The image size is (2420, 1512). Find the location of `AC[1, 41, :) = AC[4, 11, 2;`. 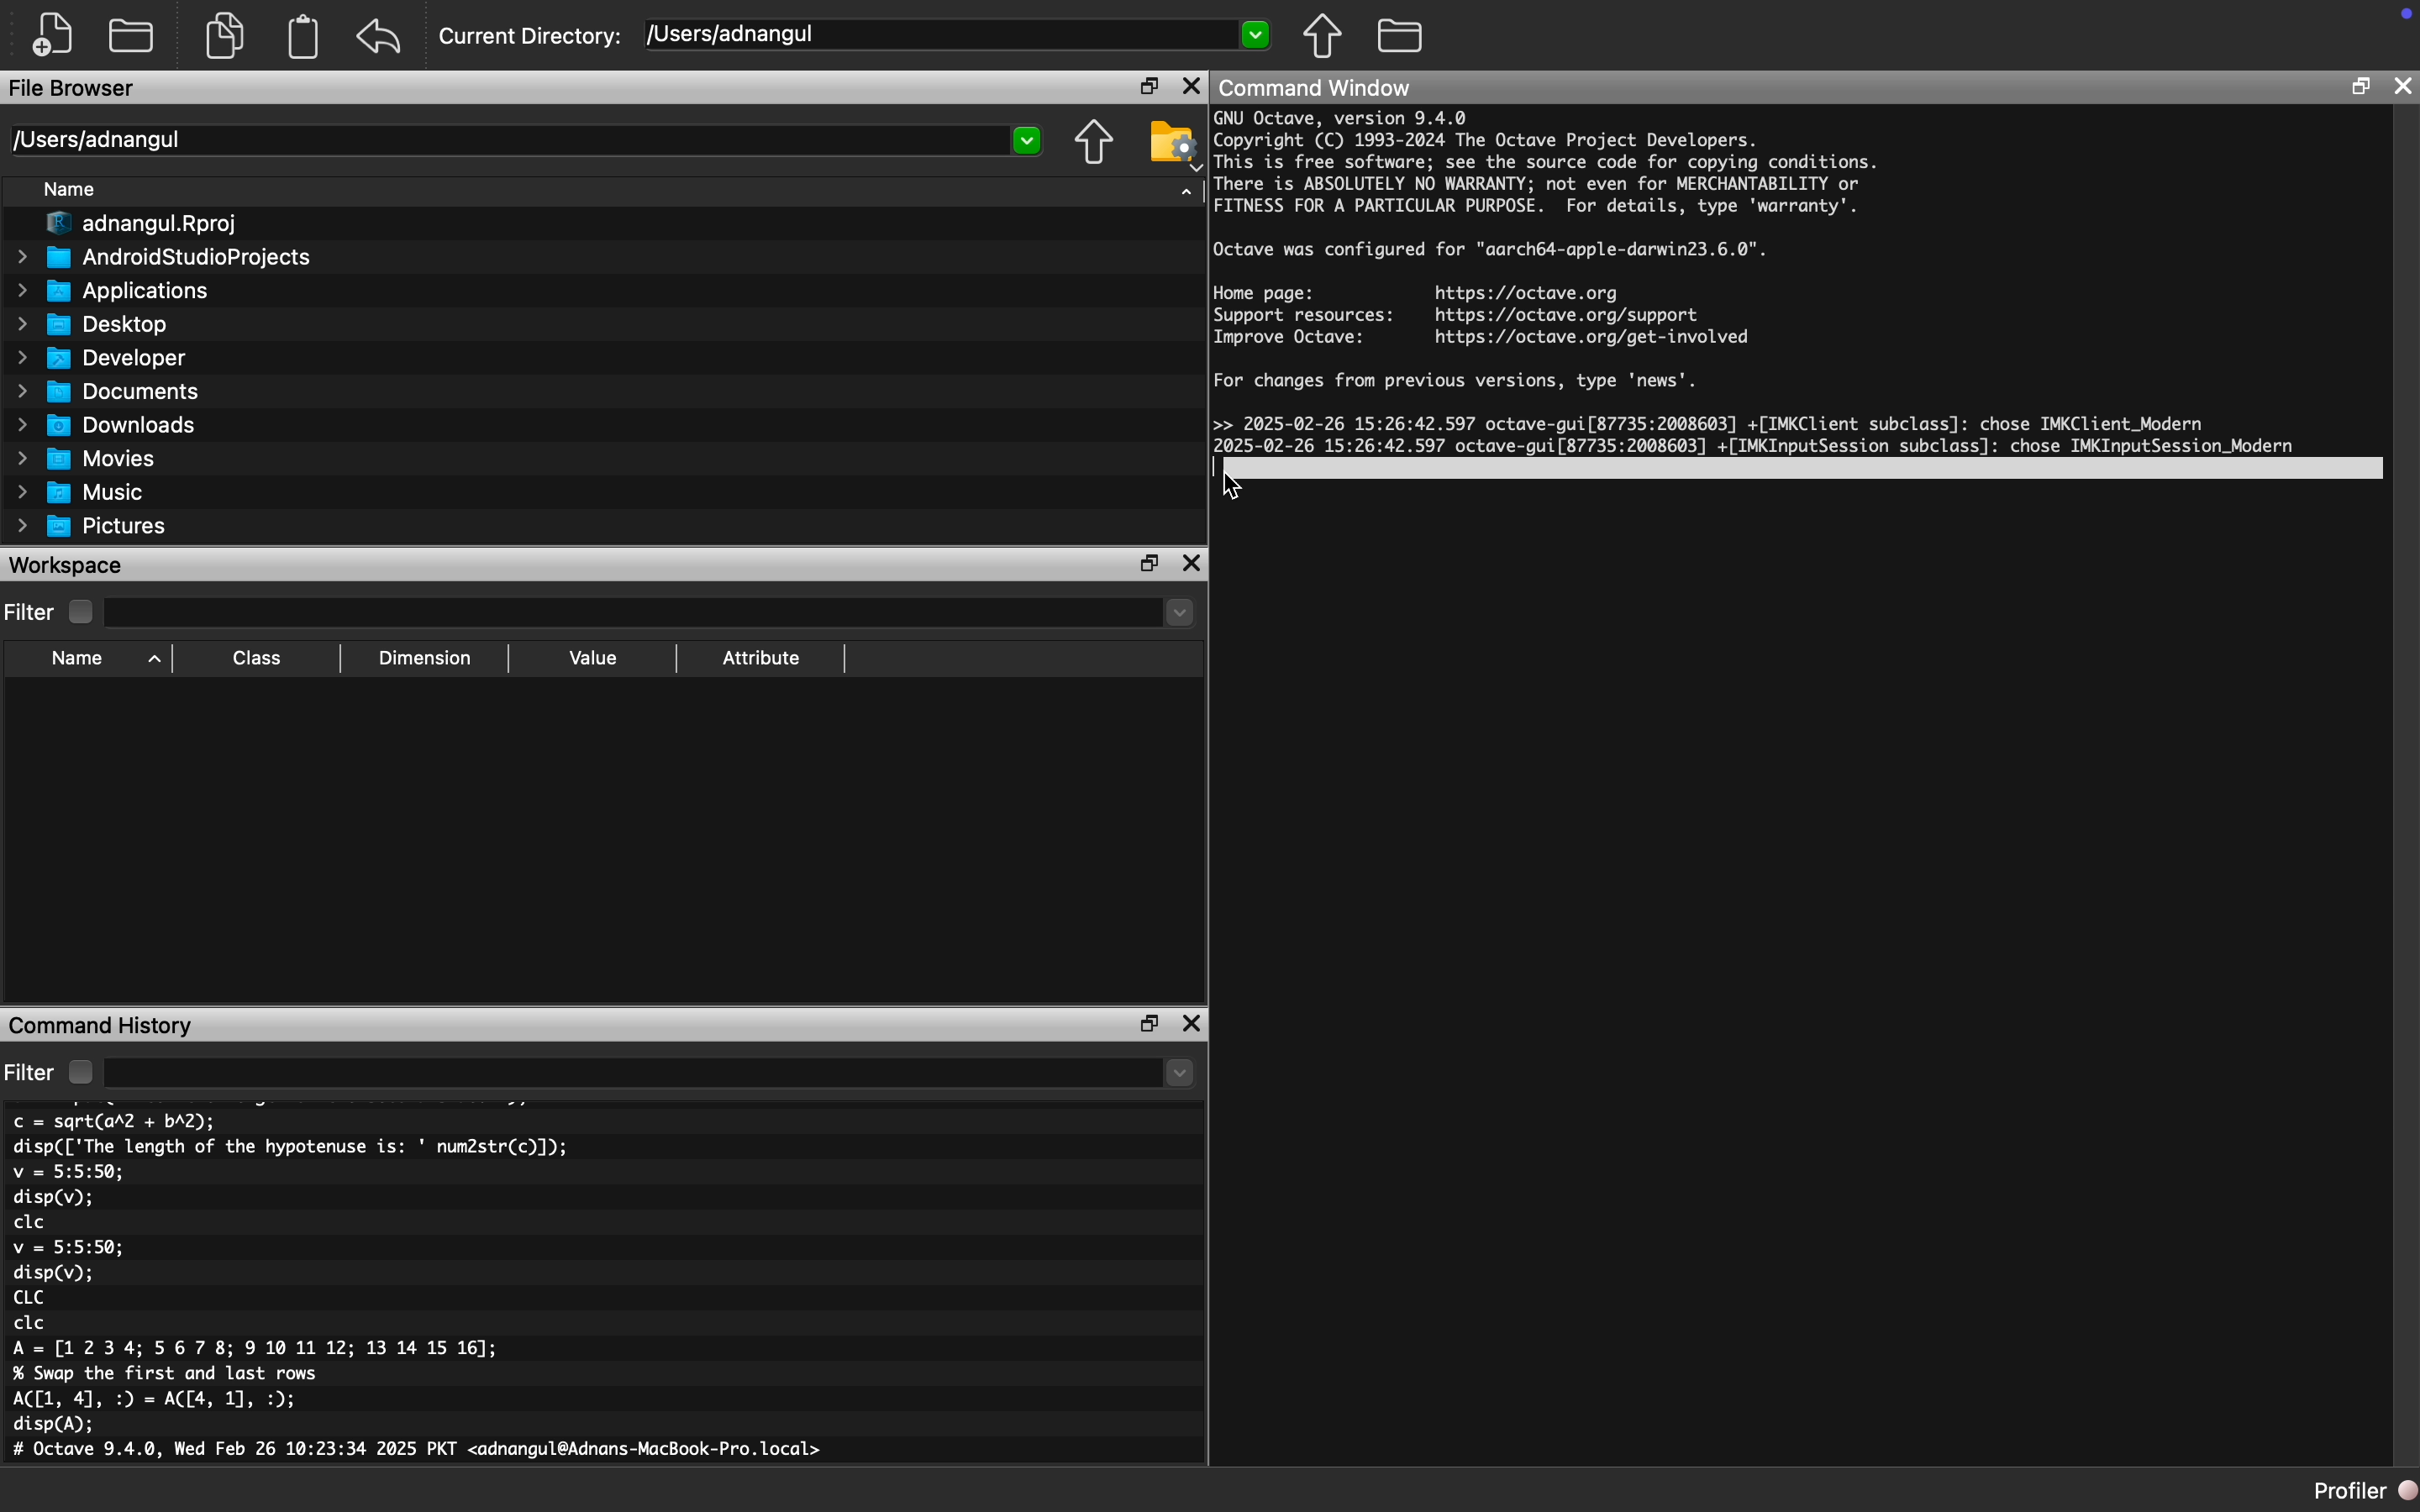

AC[1, 41, :) = AC[4, 11, 2; is located at coordinates (159, 1400).